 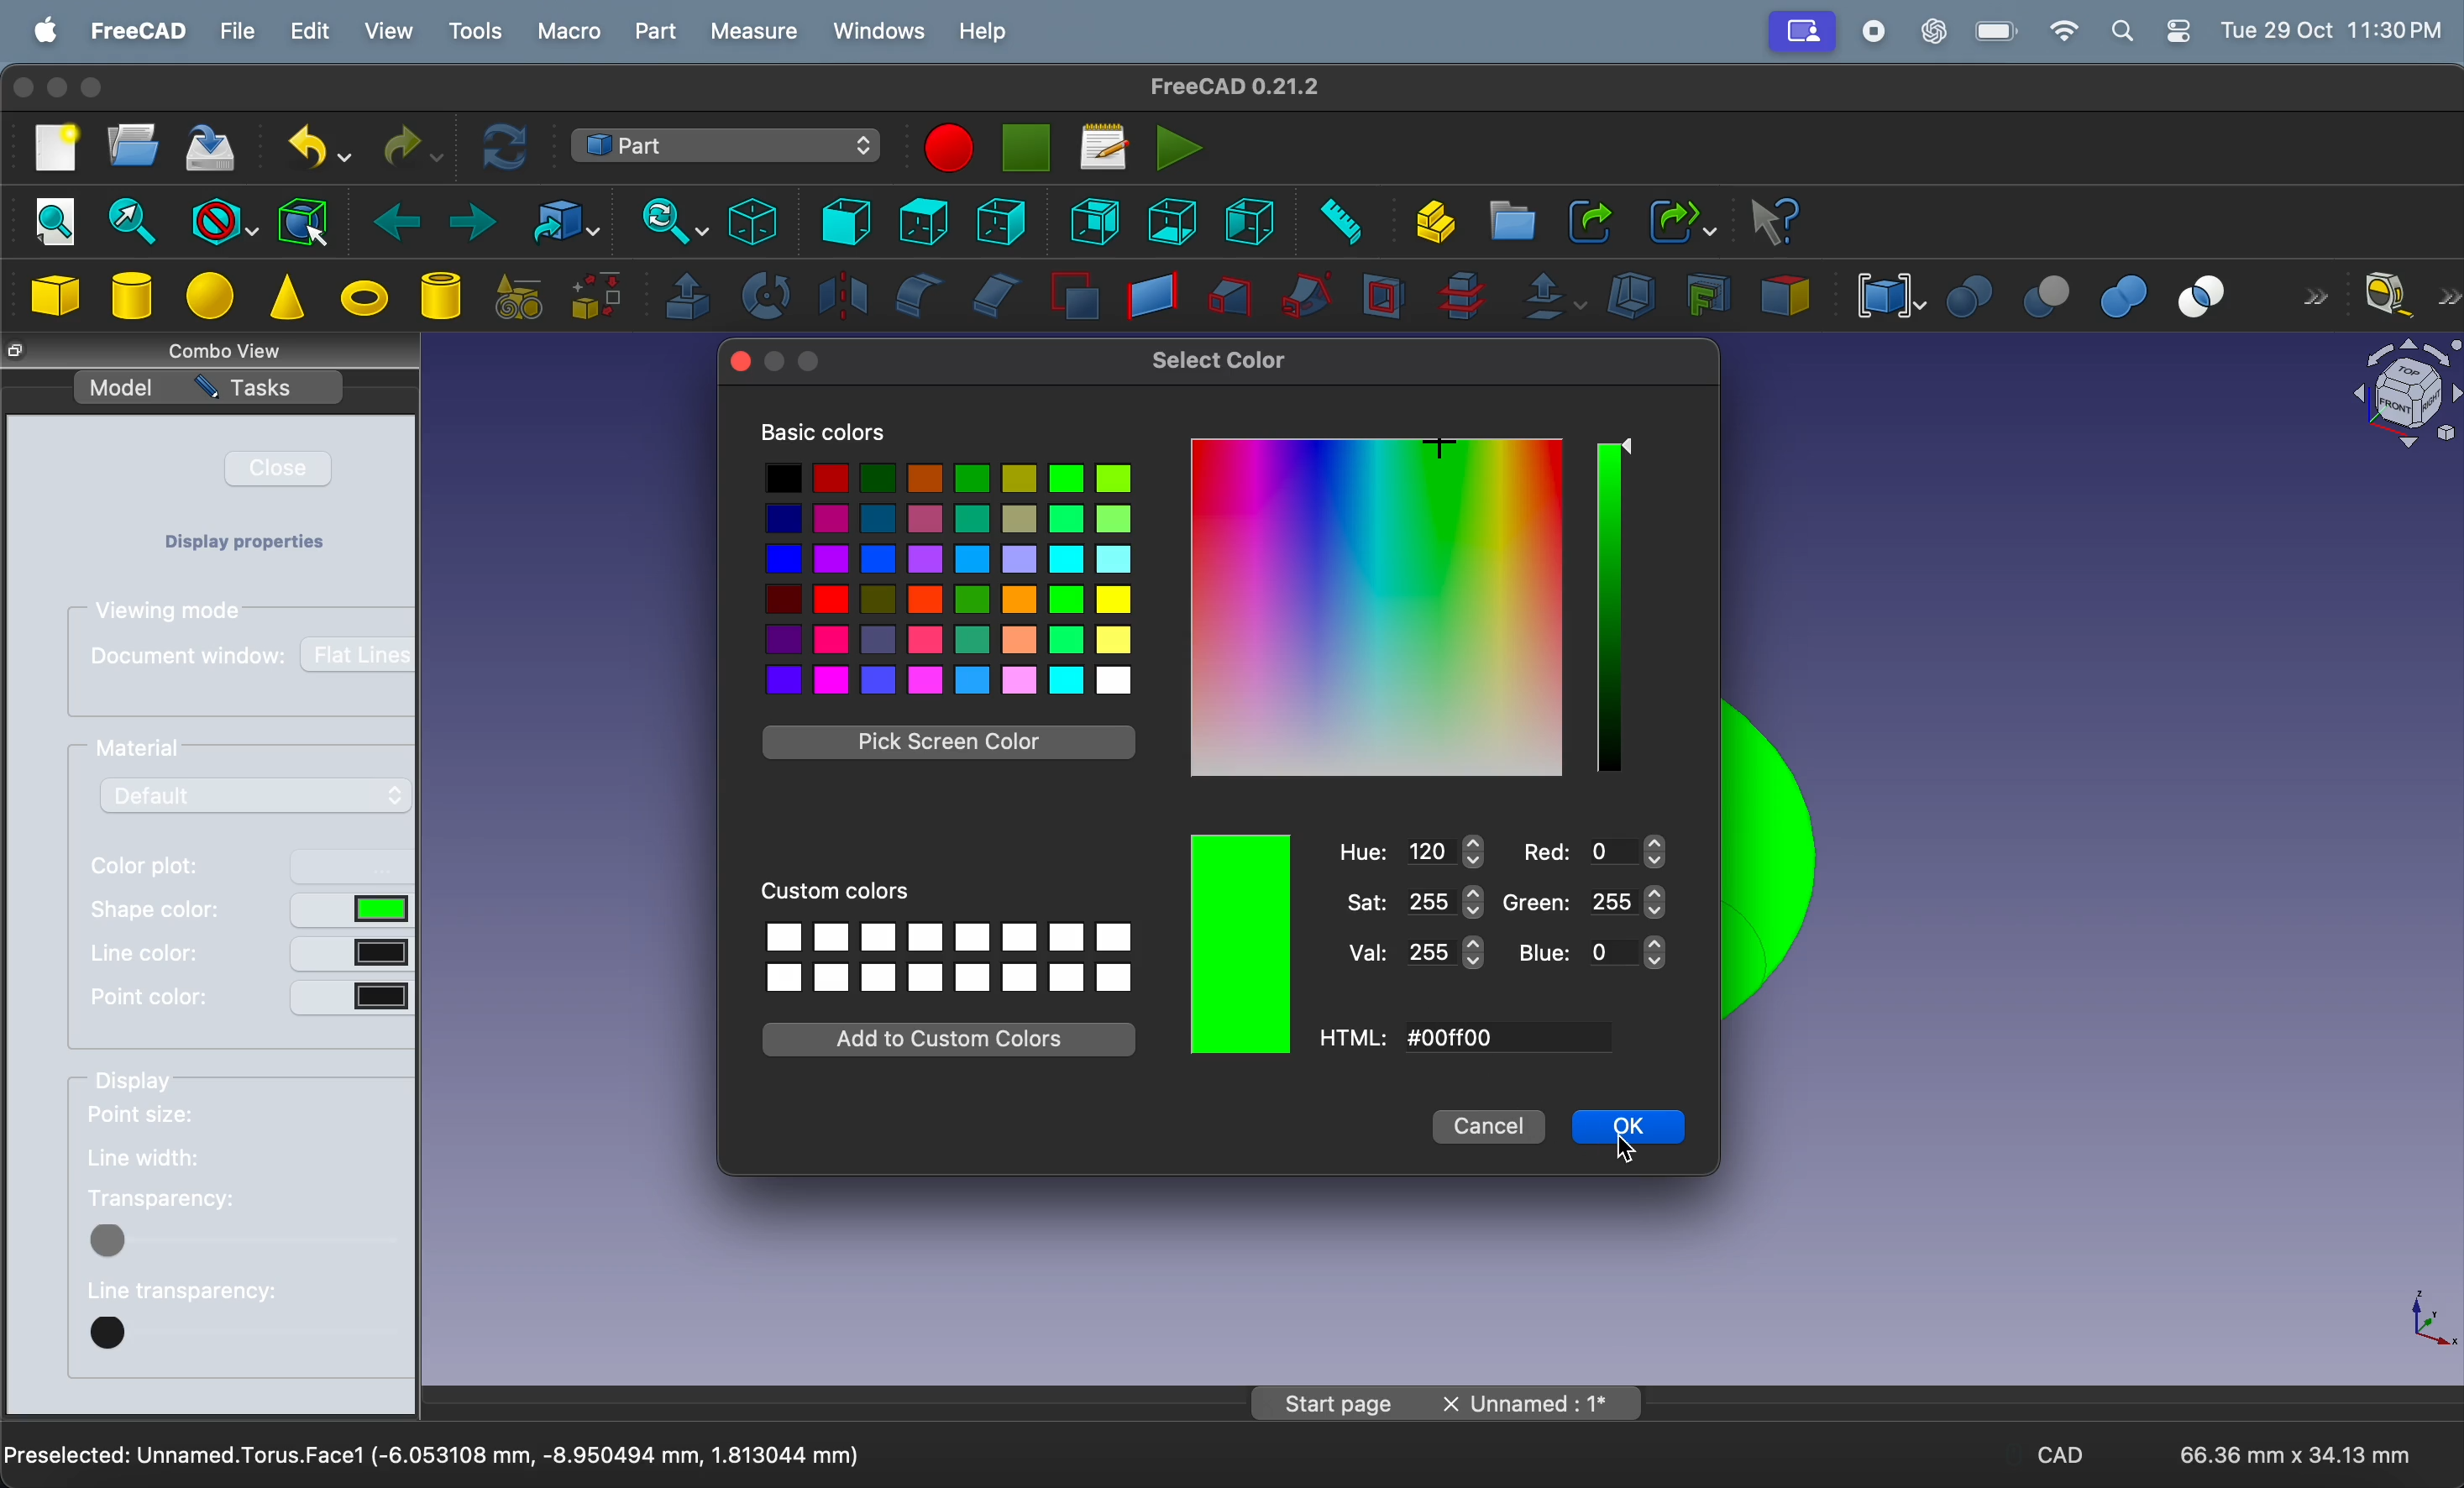 What do you see at coordinates (1704, 294) in the screenshot?
I see `create projection on surface` at bounding box center [1704, 294].